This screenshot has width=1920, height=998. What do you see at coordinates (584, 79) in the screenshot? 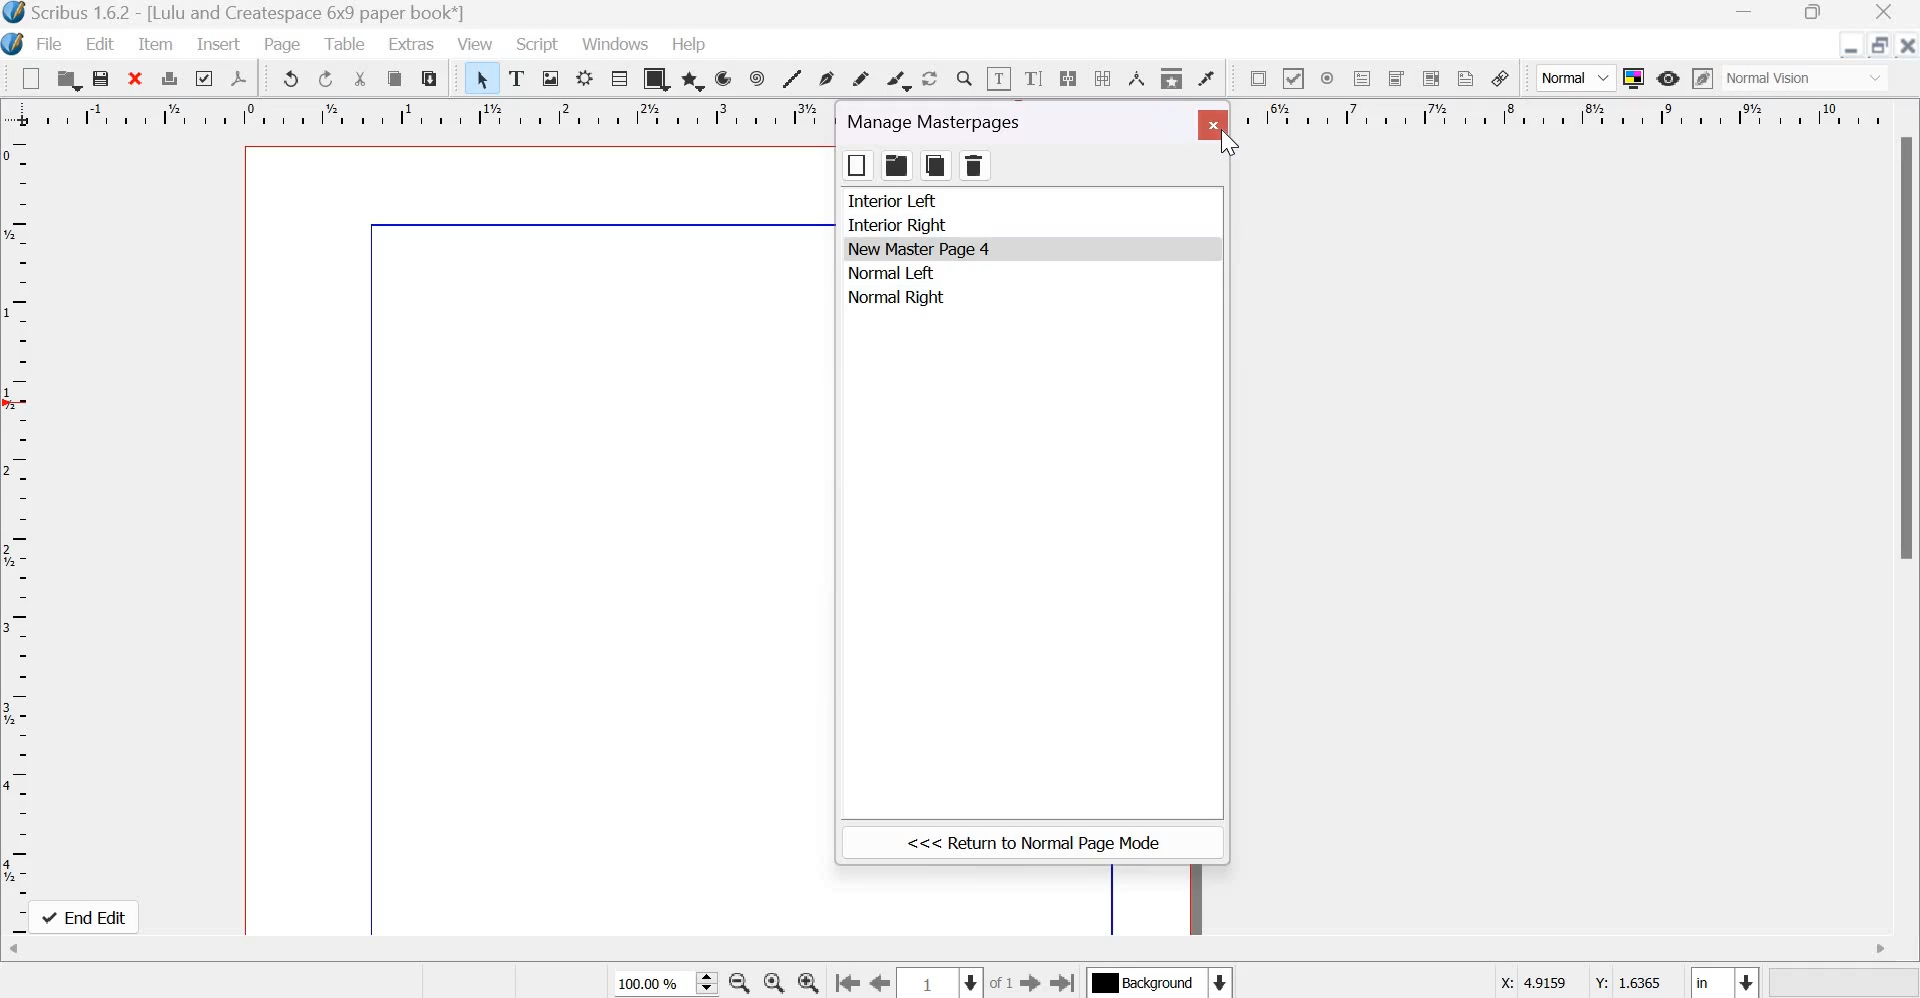
I see `Render frame` at bounding box center [584, 79].